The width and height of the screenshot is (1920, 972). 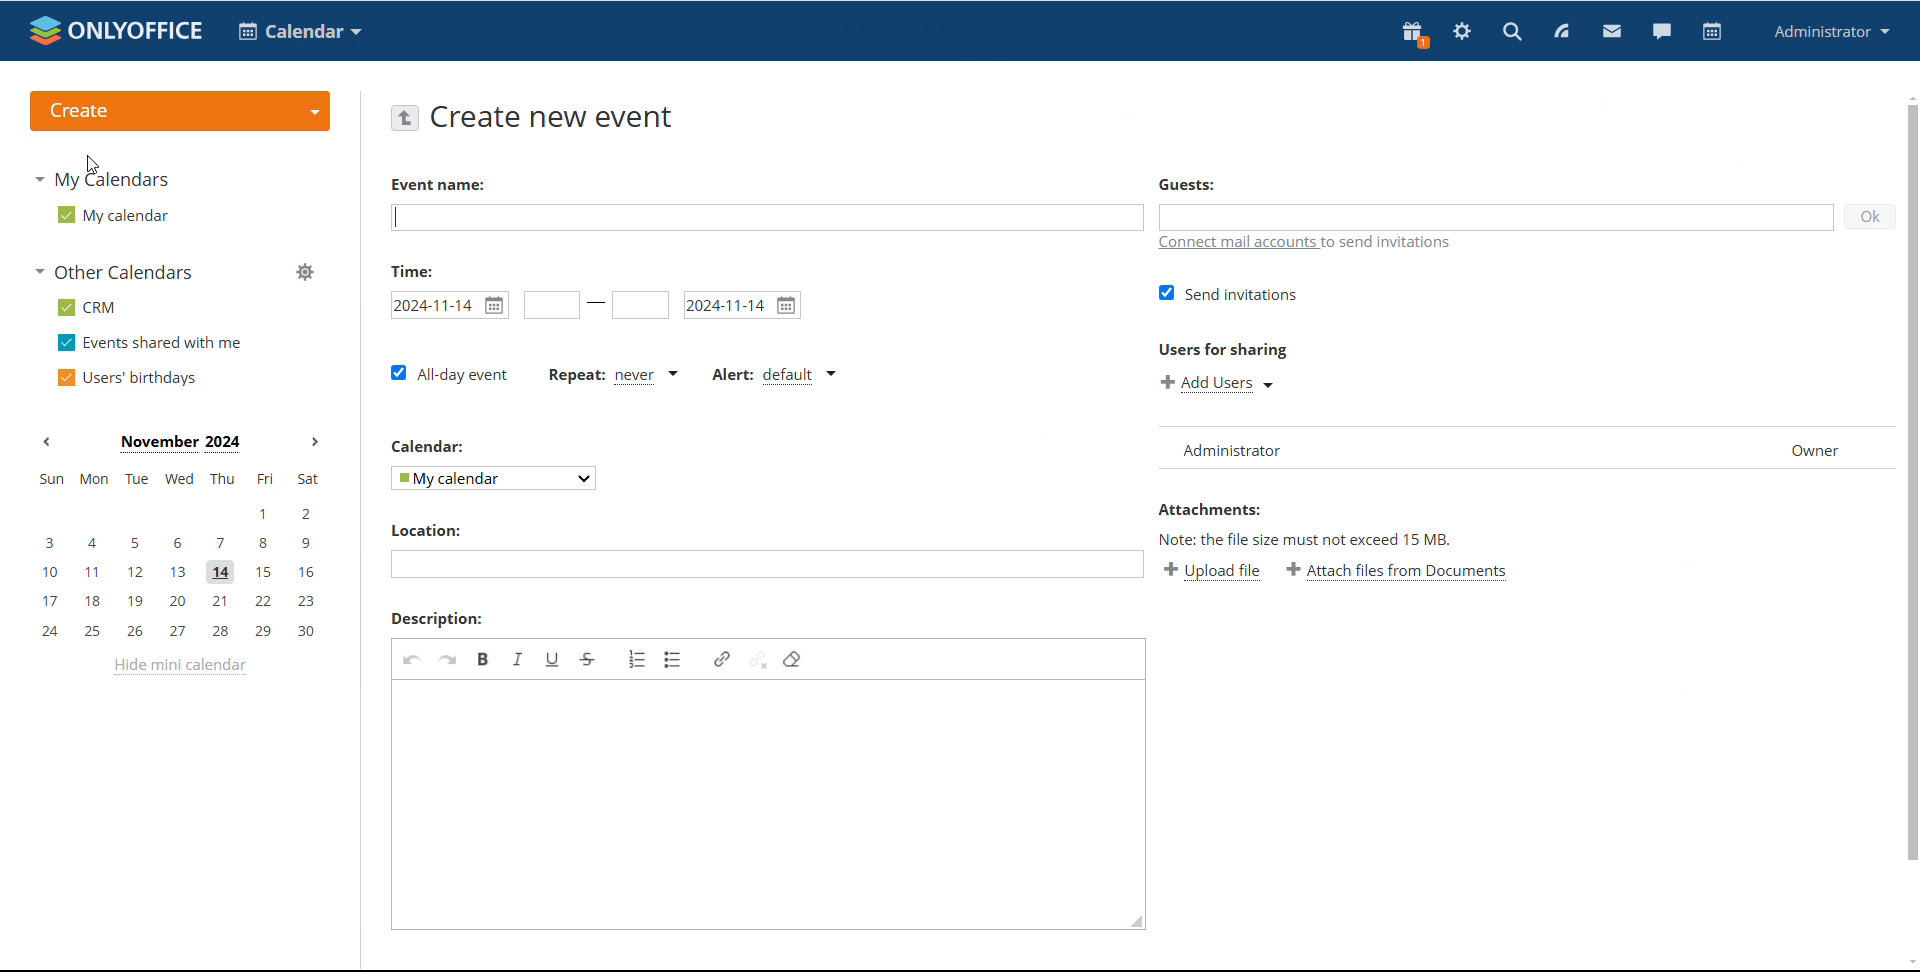 I want to click on events shared with me, so click(x=152, y=342).